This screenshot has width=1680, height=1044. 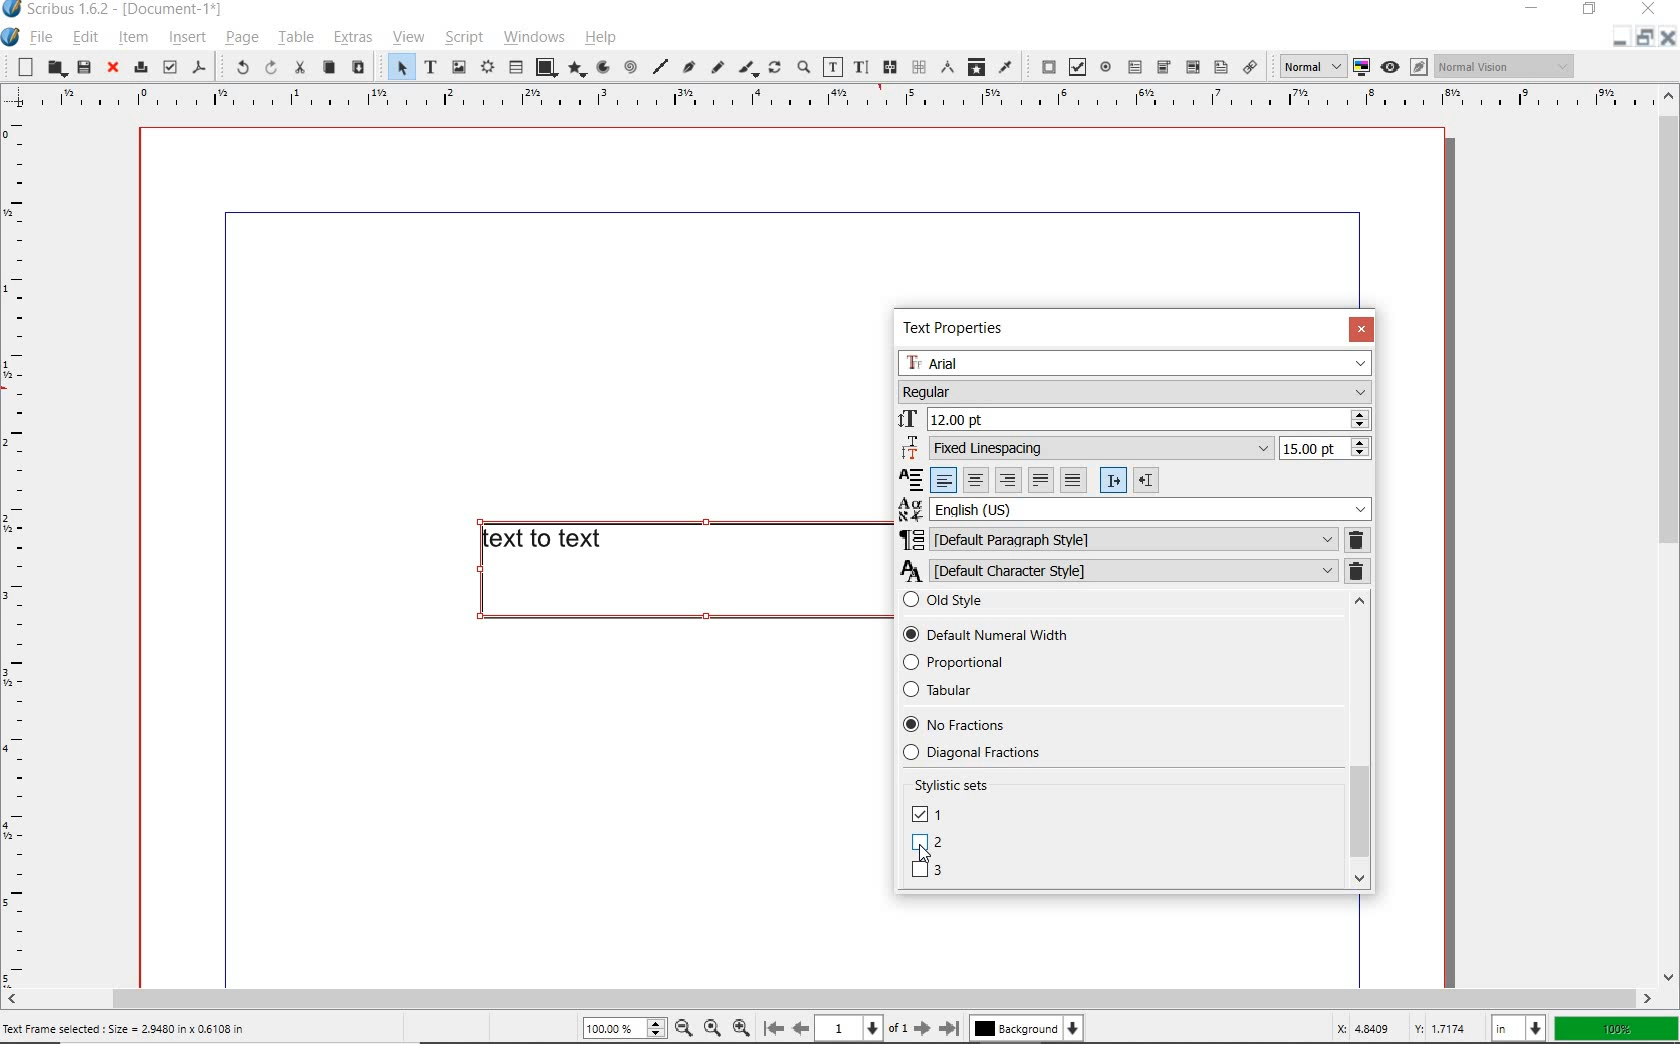 I want to click on Regular, so click(x=1133, y=392).